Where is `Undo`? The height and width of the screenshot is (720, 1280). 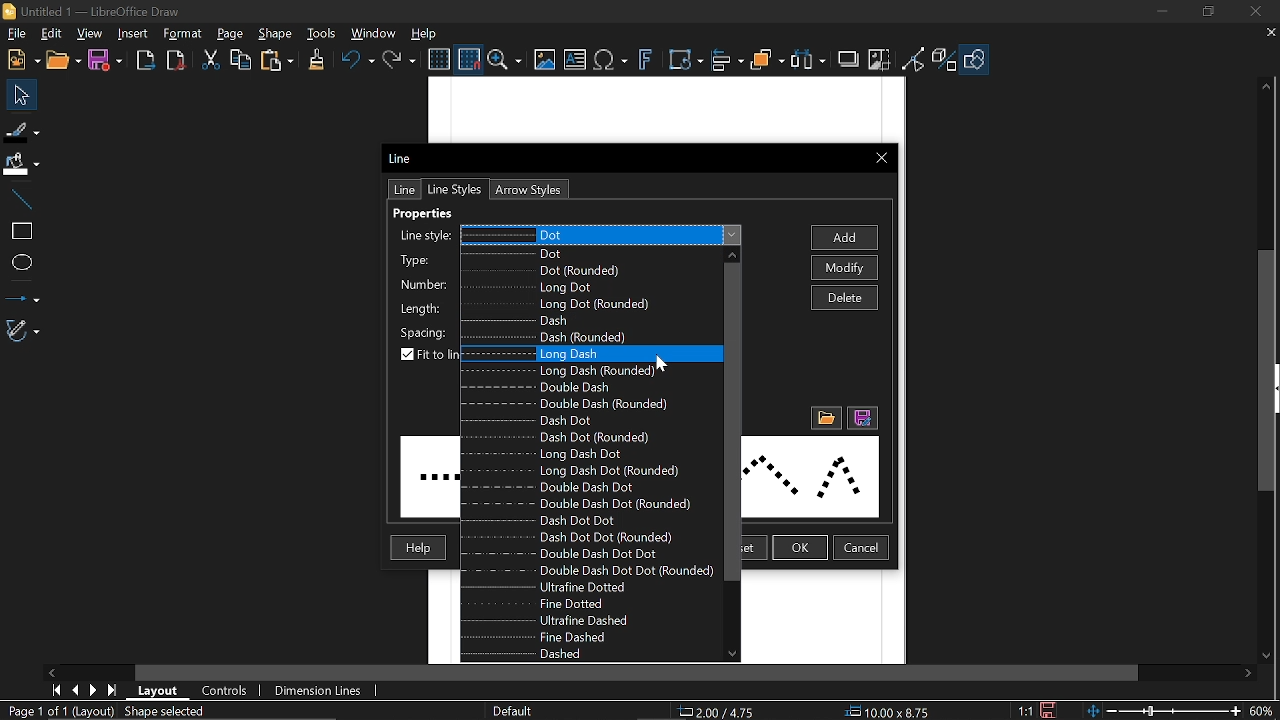 Undo is located at coordinates (357, 60).